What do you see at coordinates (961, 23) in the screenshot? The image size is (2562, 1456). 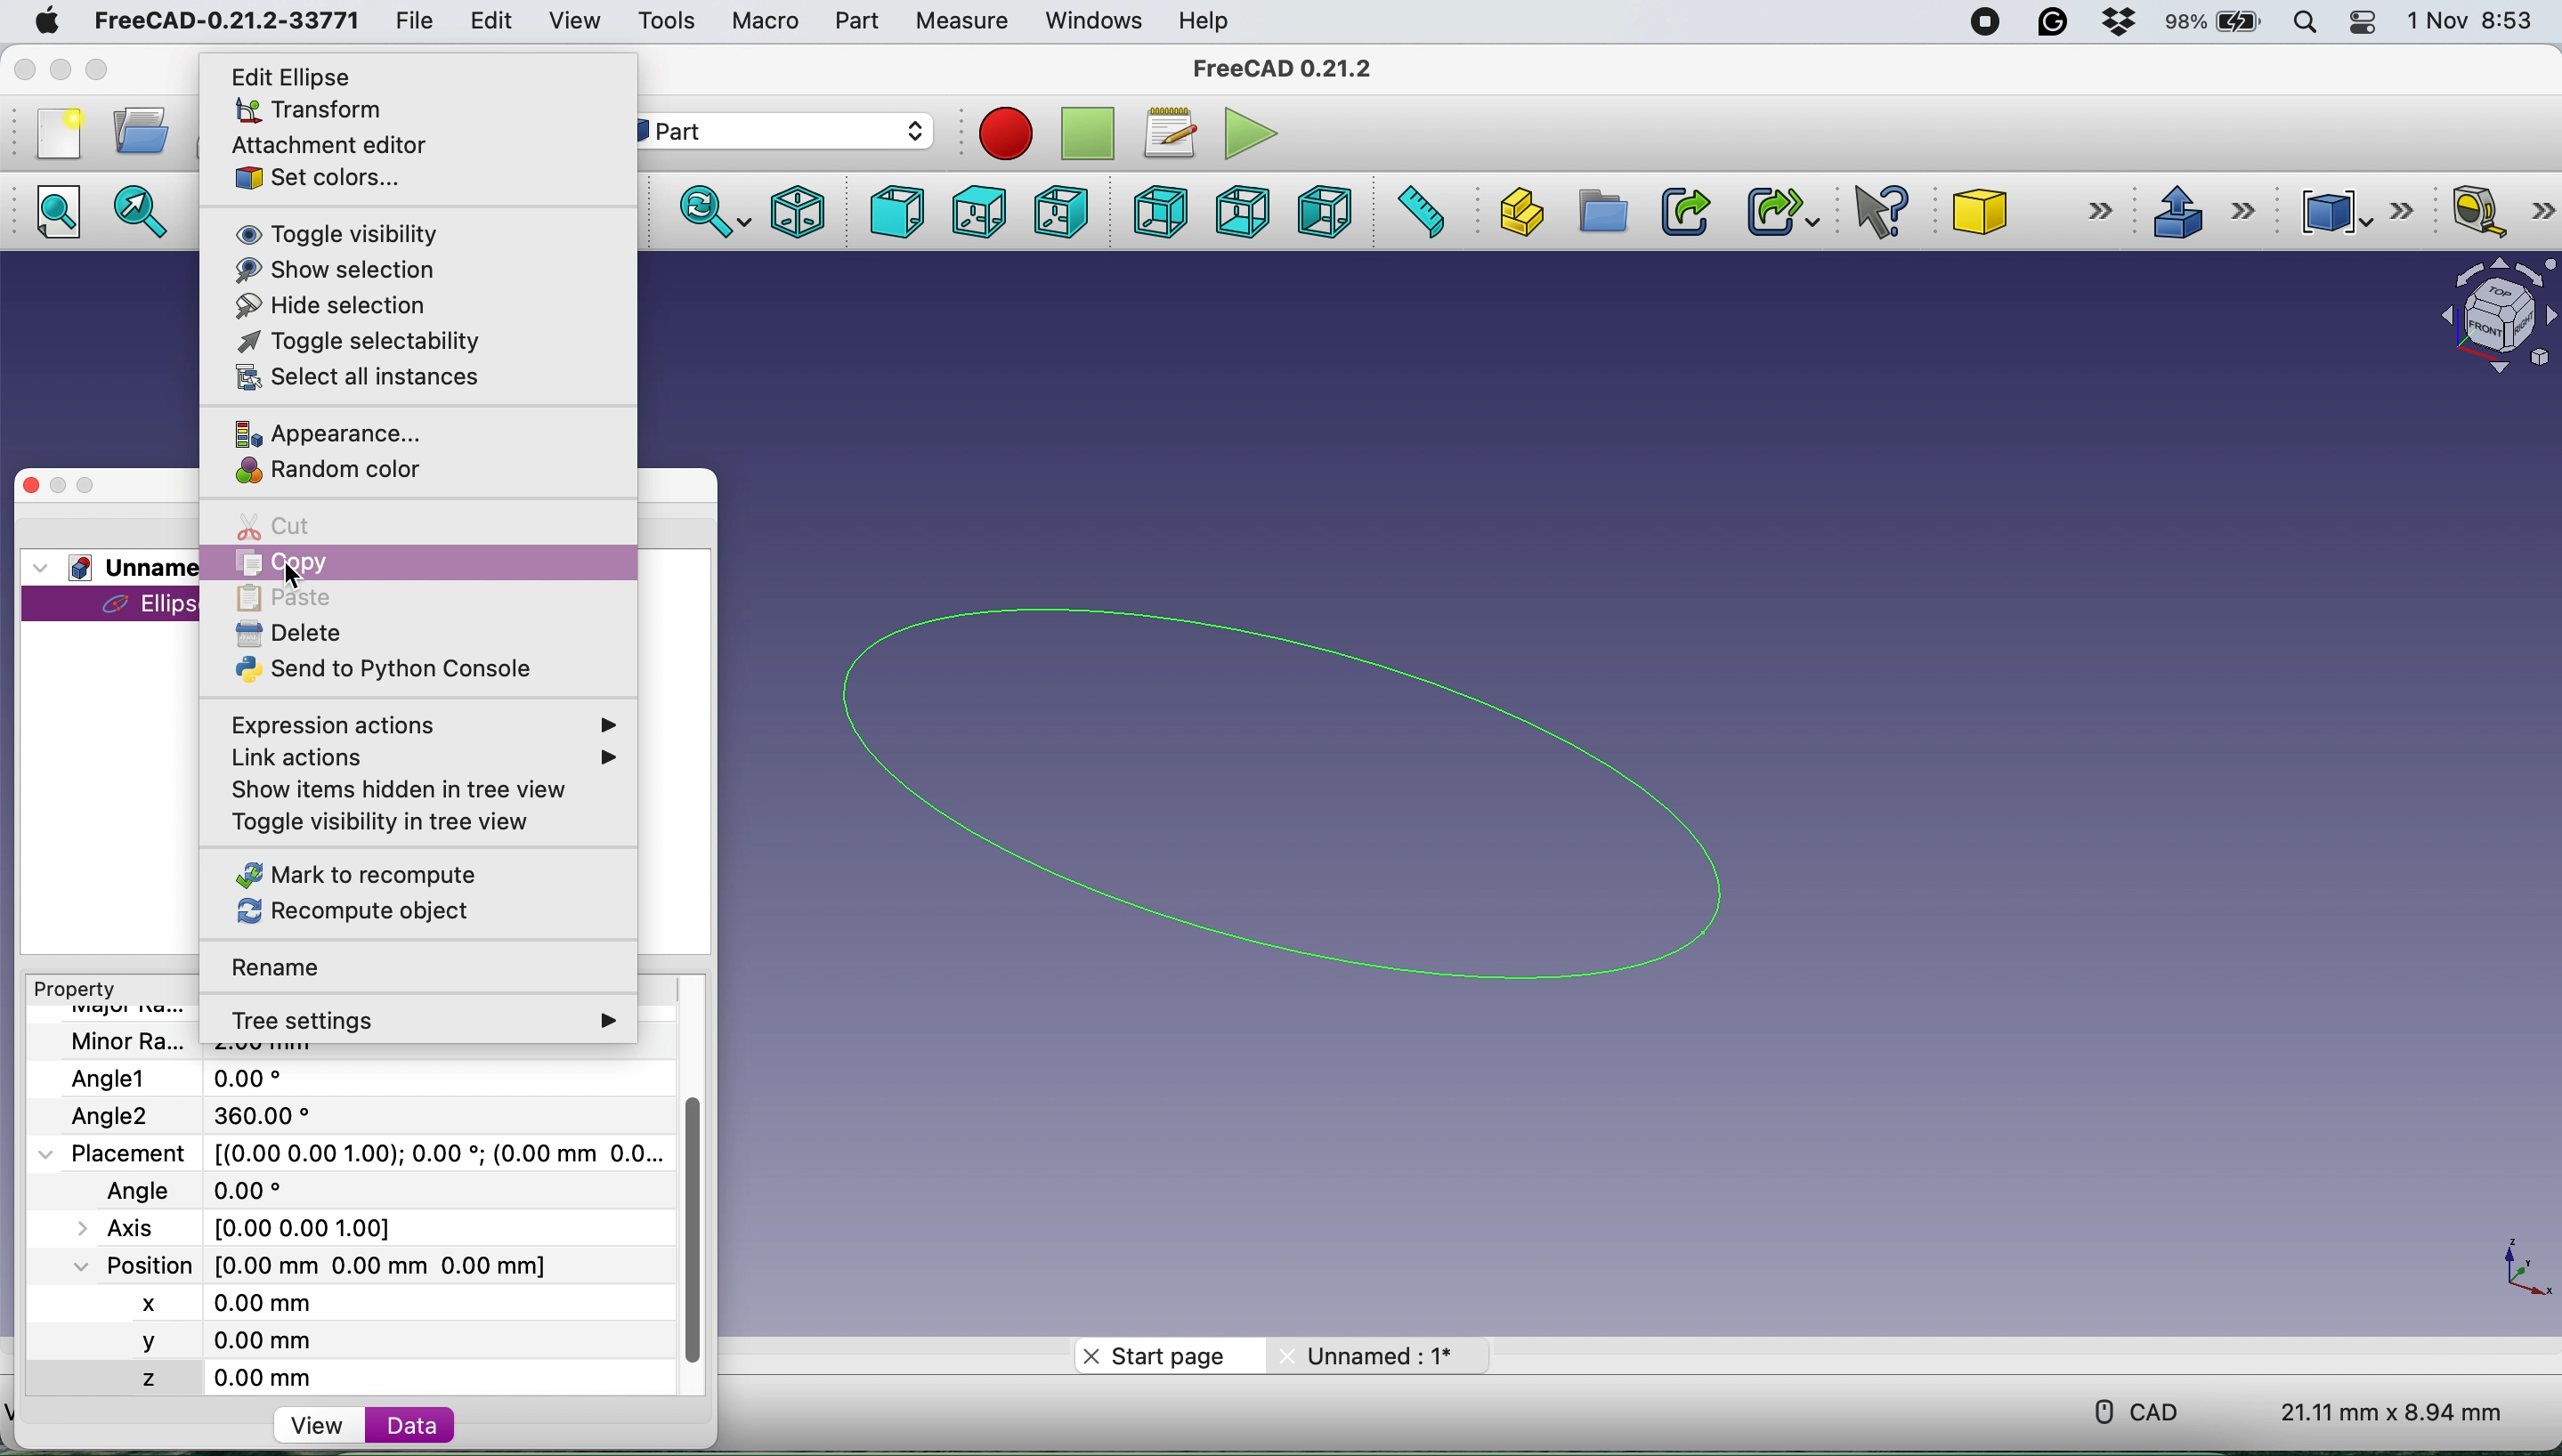 I see `measure` at bounding box center [961, 23].